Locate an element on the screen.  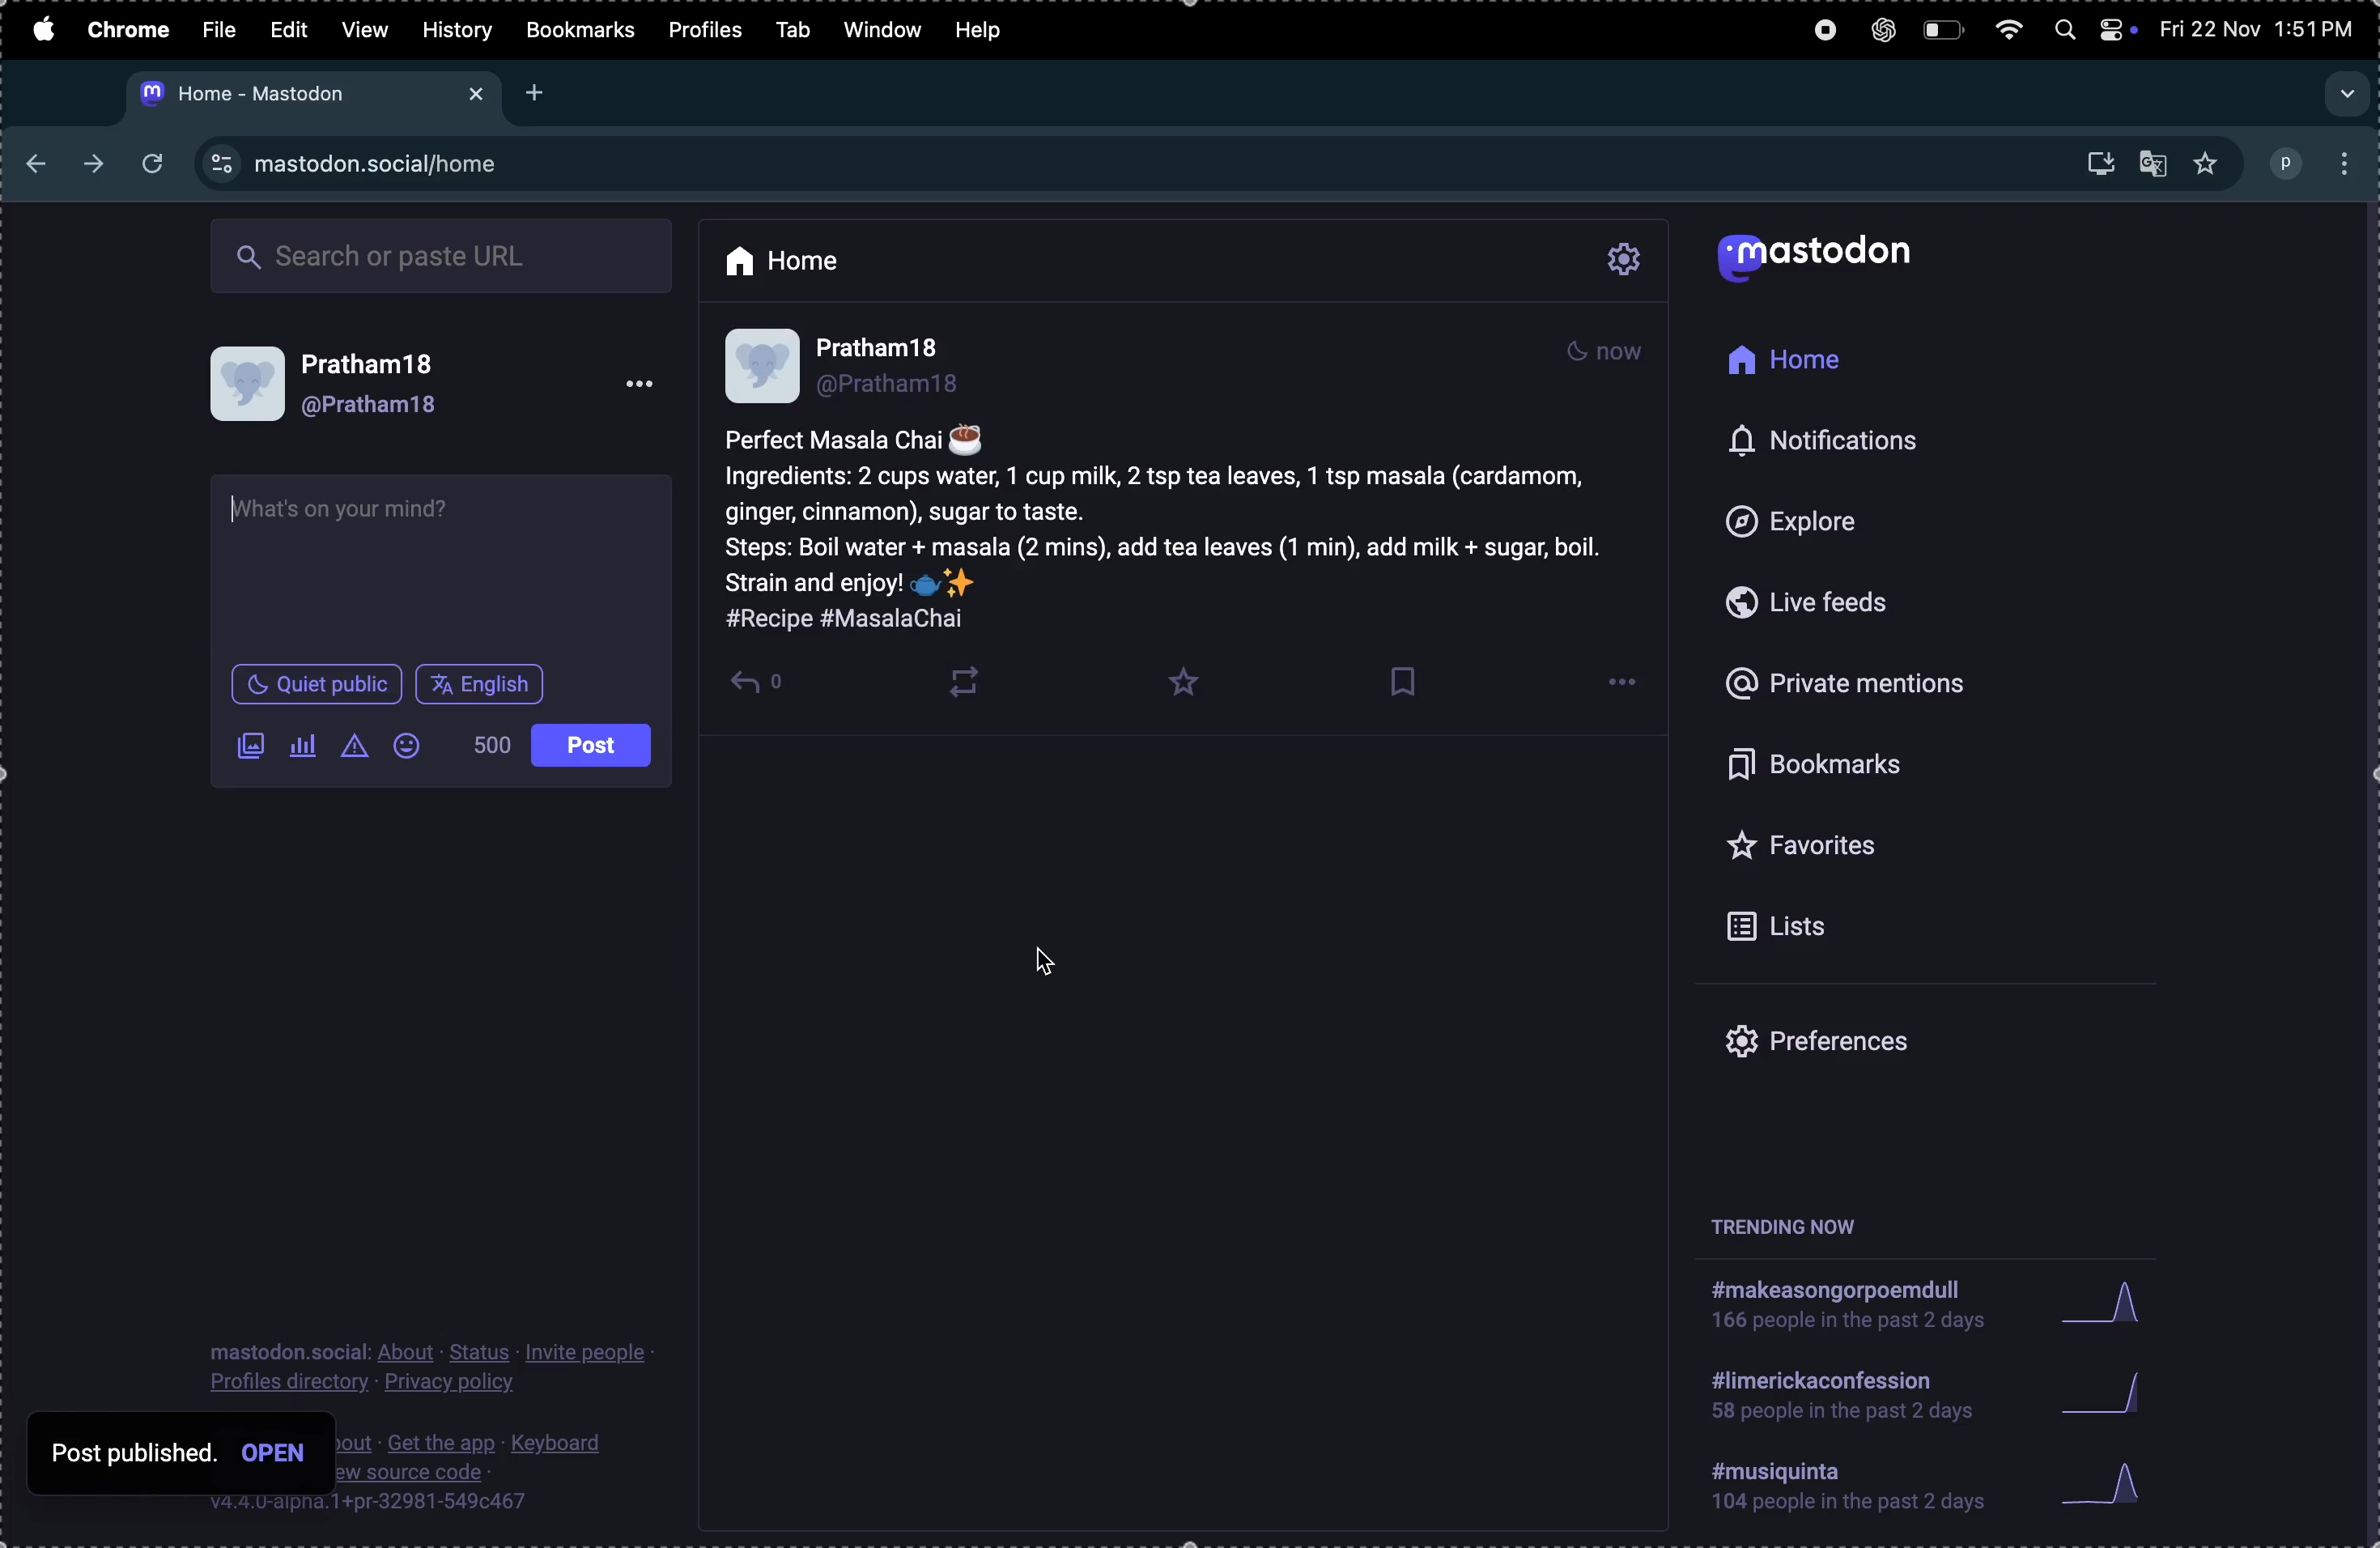
quiet in public is located at coordinates (317, 684).